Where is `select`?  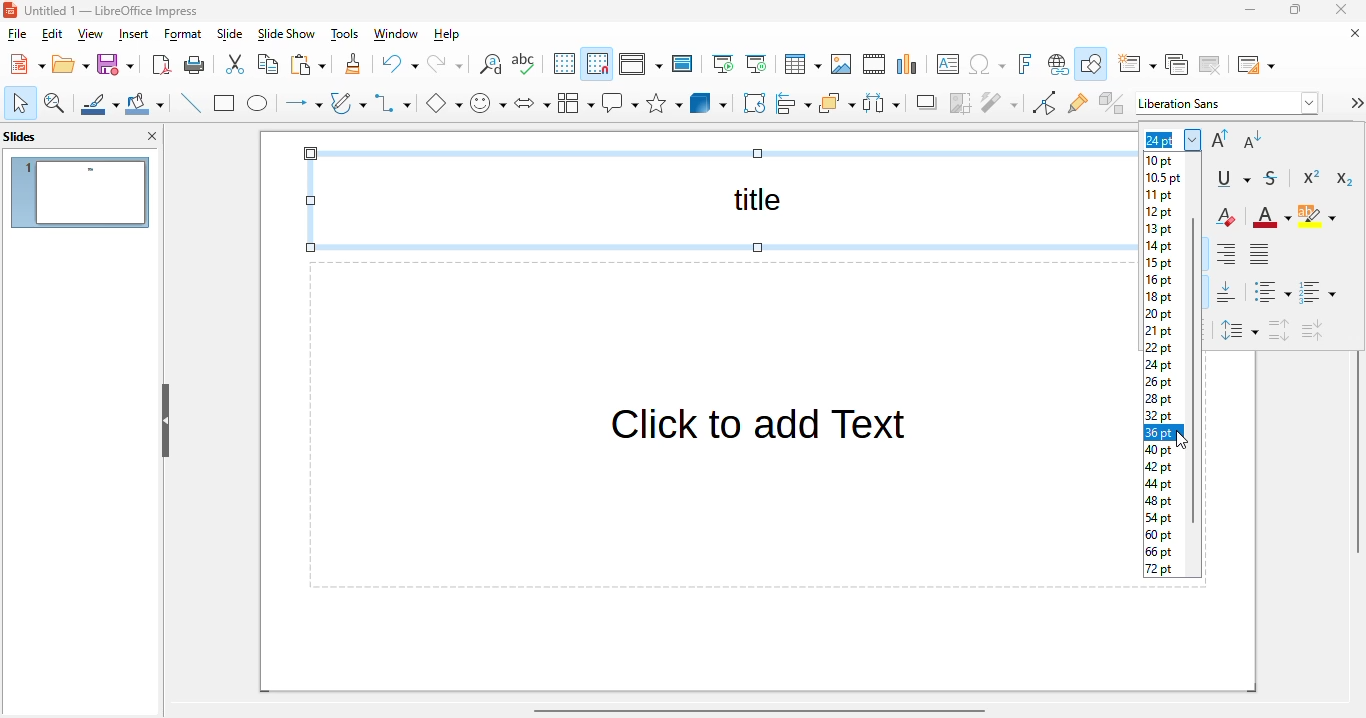
select is located at coordinates (20, 103).